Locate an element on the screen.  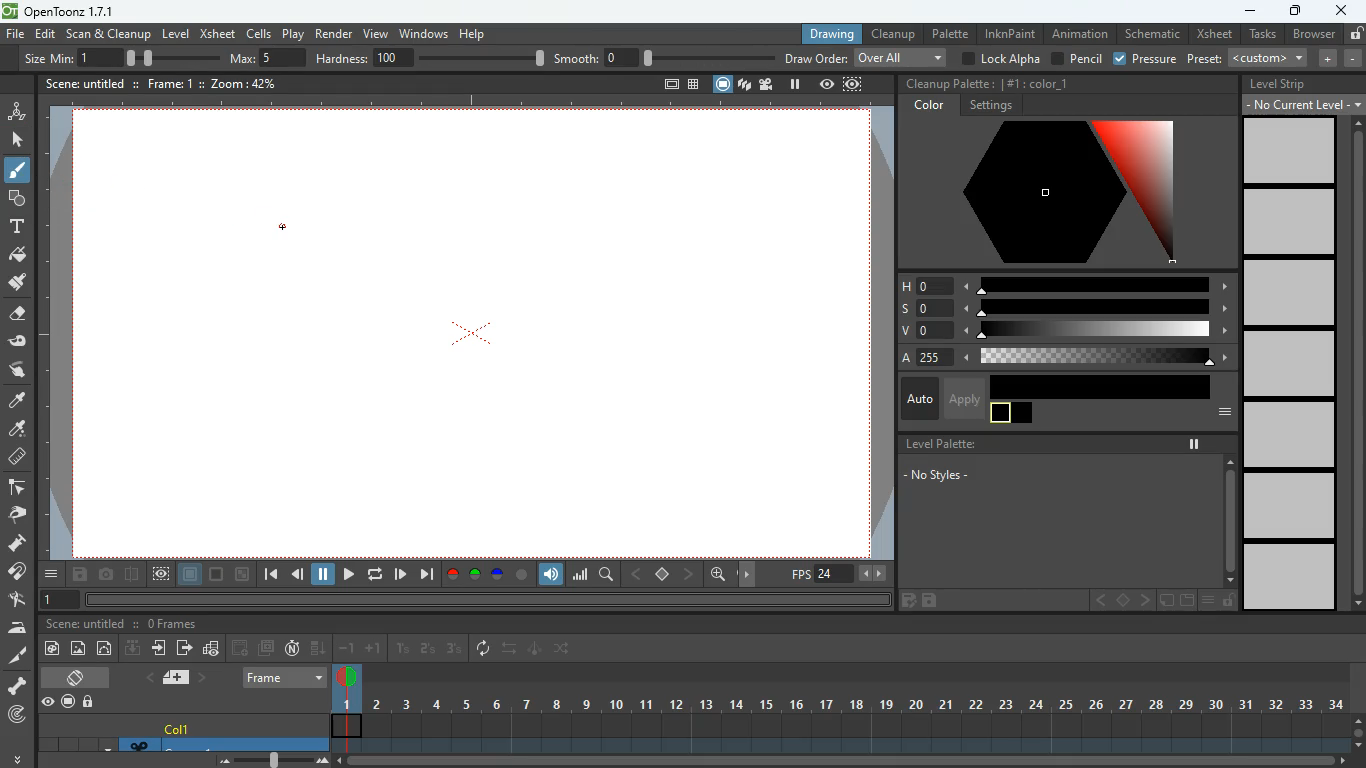
view is located at coordinates (827, 84).